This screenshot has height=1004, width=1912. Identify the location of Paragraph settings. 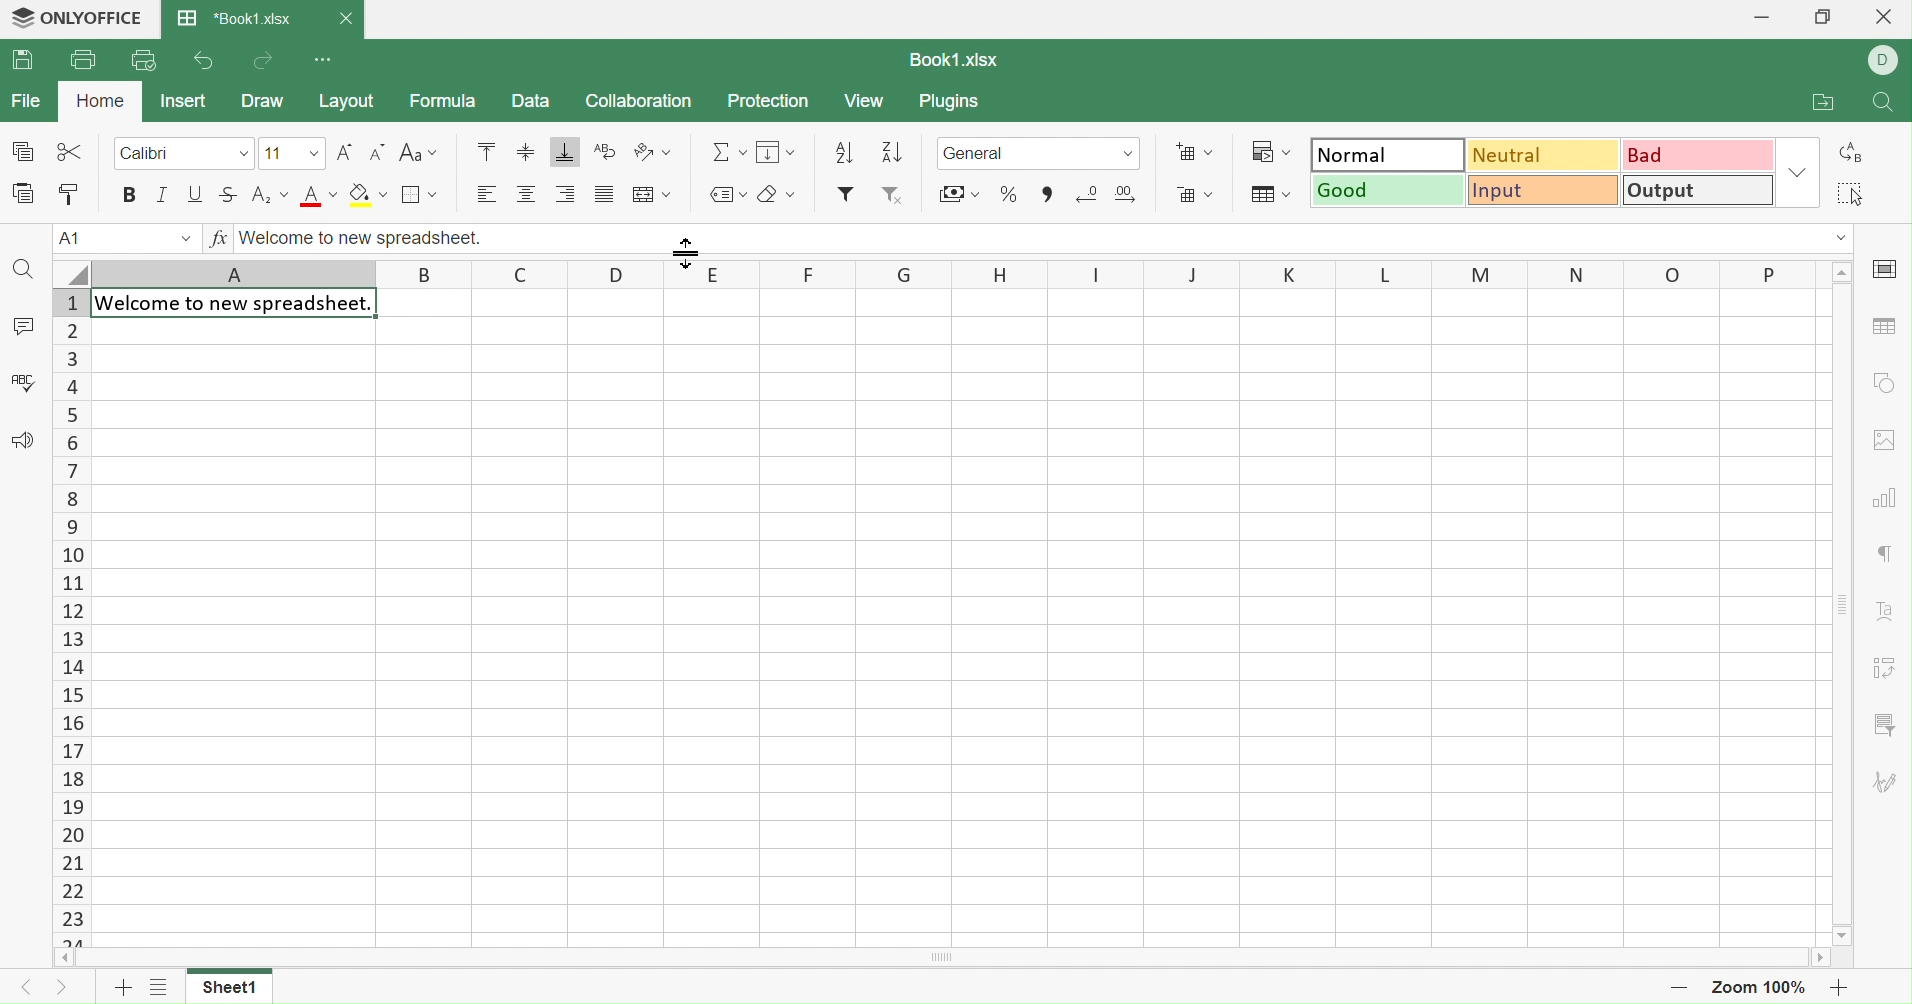
(1886, 556).